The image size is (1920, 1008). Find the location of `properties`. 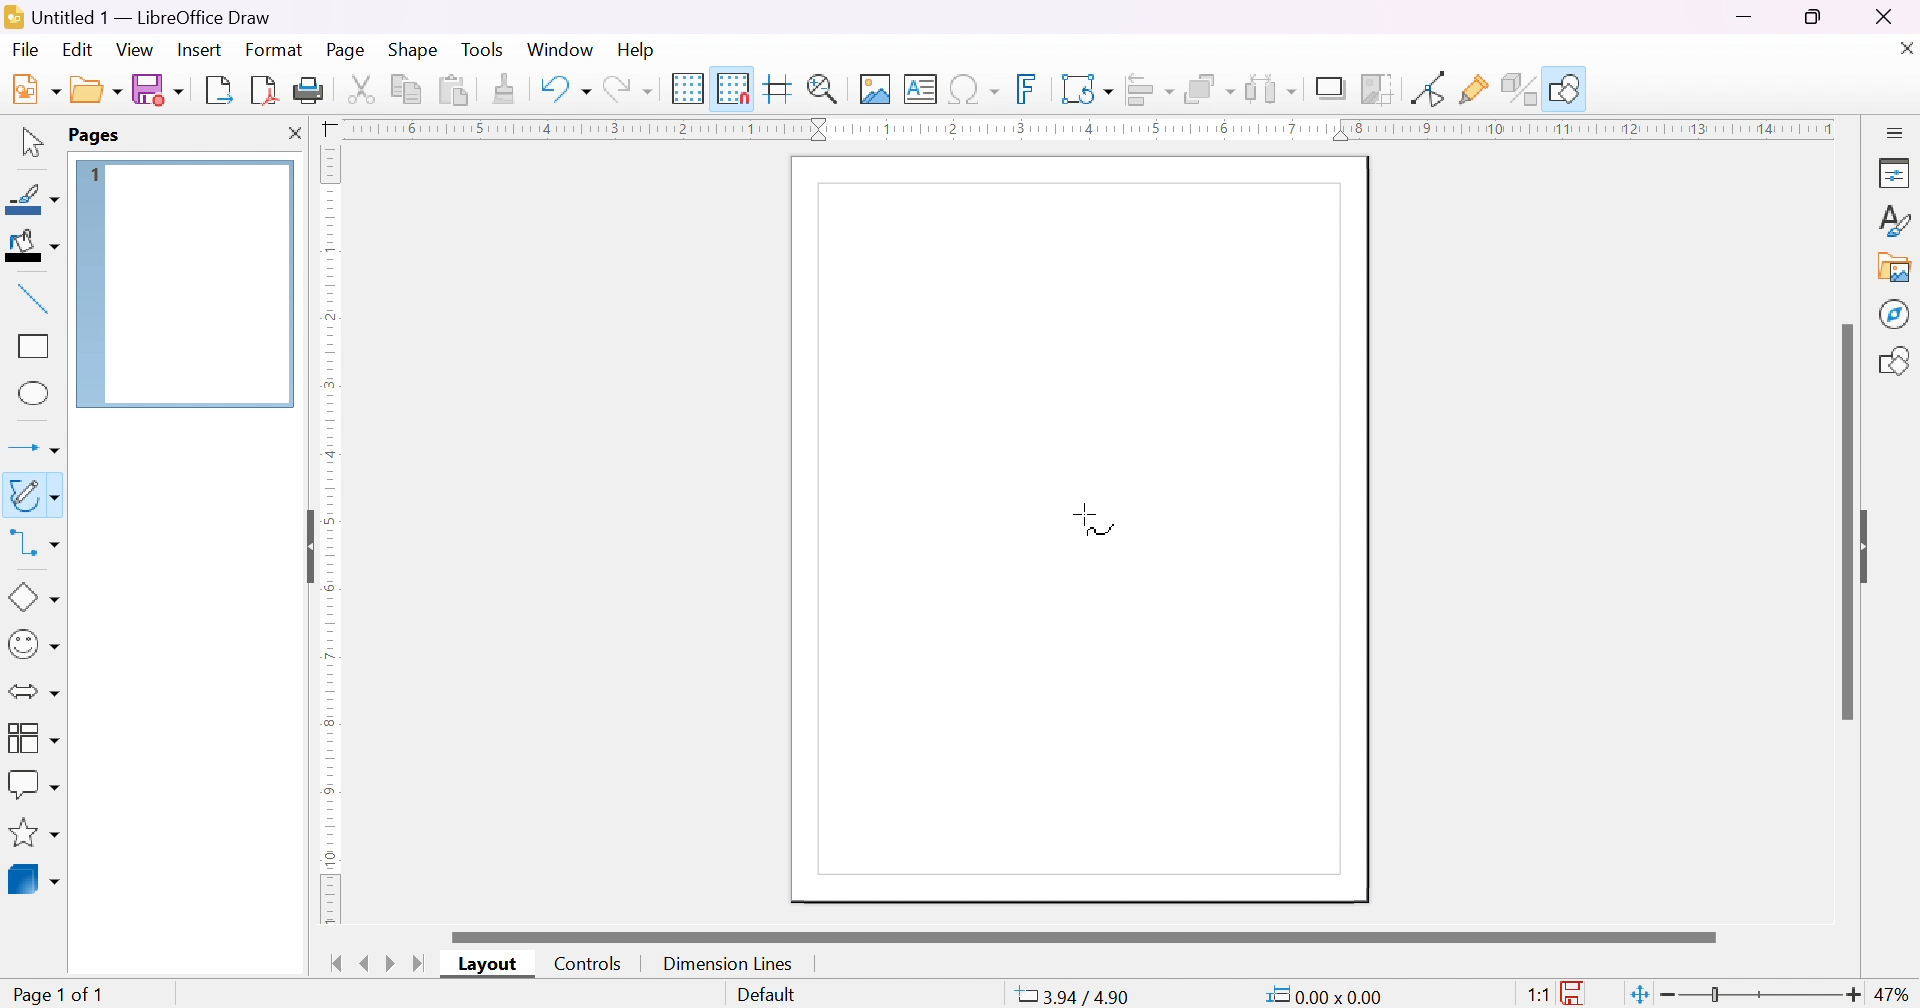

properties is located at coordinates (1895, 171).